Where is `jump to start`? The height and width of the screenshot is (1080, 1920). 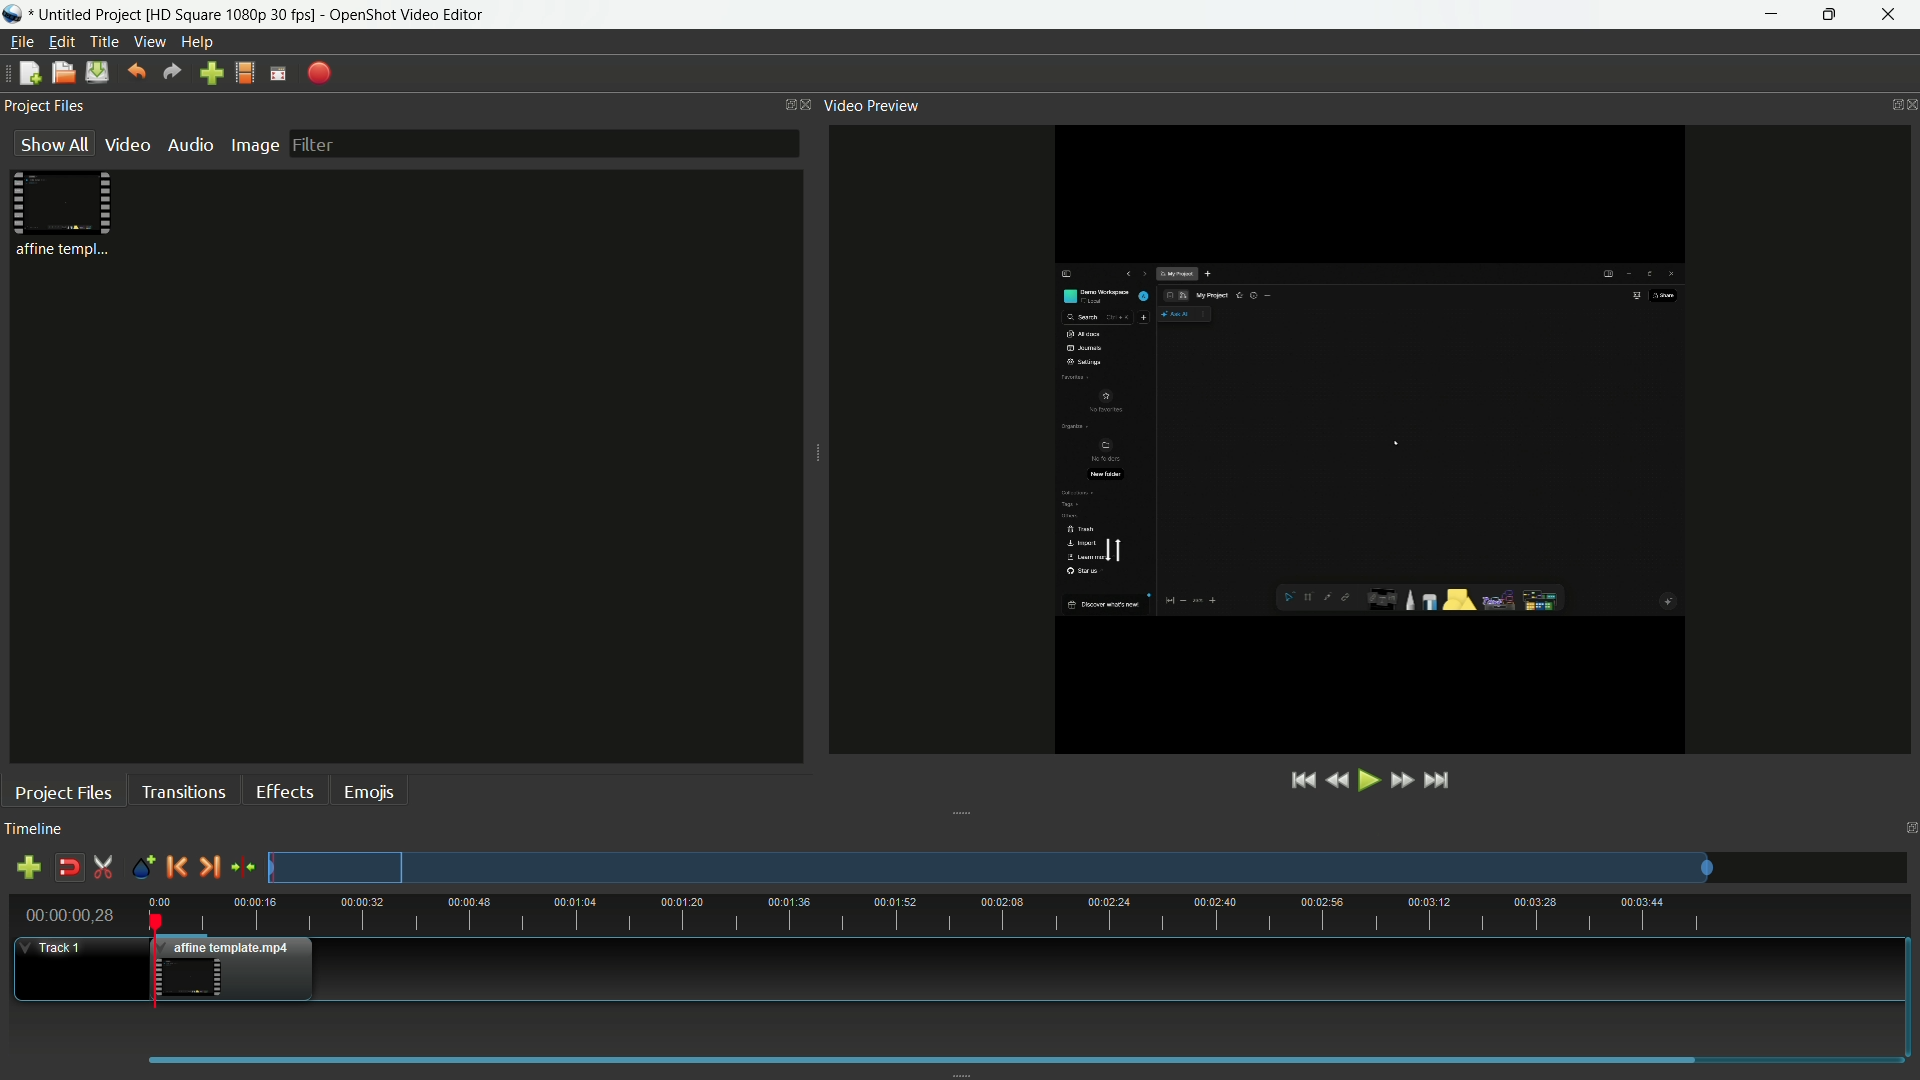
jump to start is located at coordinates (1301, 781).